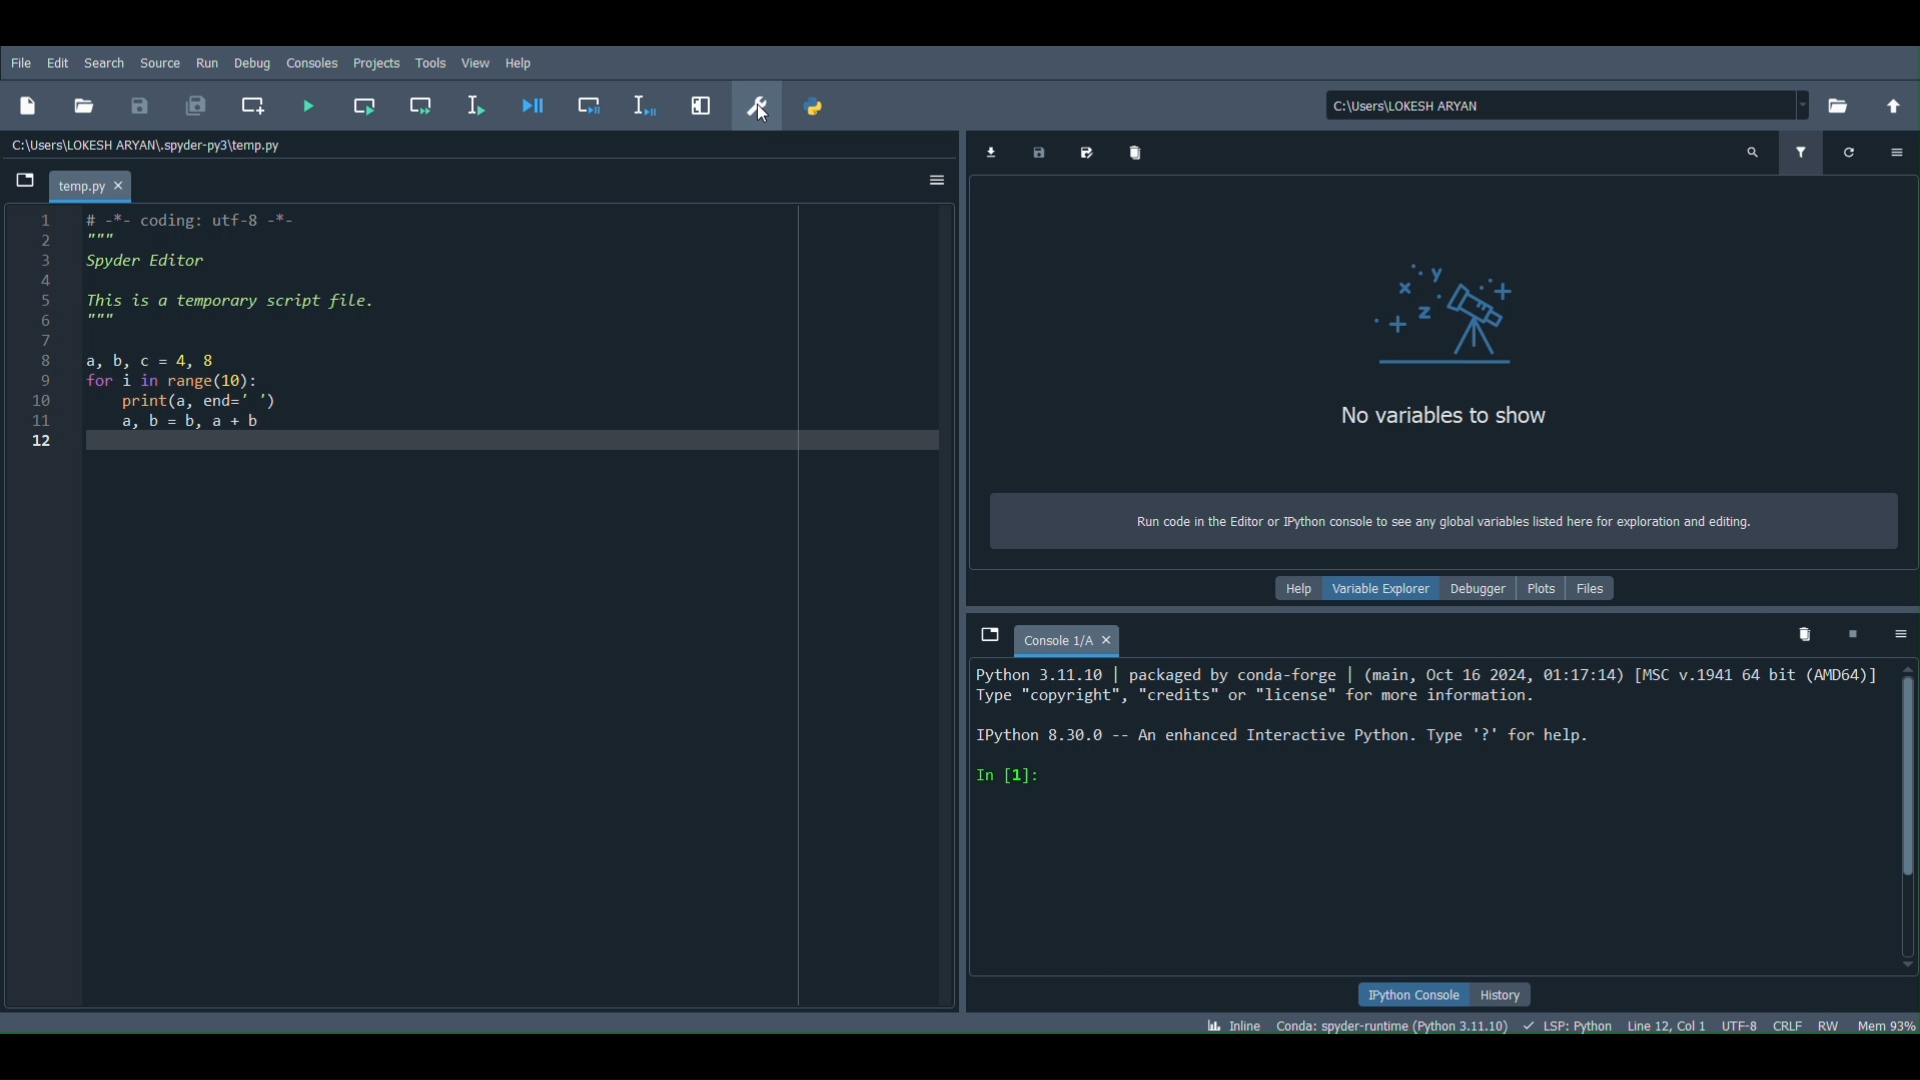 This screenshot has height=1080, width=1920. Describe the element at coordinates (1666, 1022) in the screenshot. I see `Cursor position` at that location.